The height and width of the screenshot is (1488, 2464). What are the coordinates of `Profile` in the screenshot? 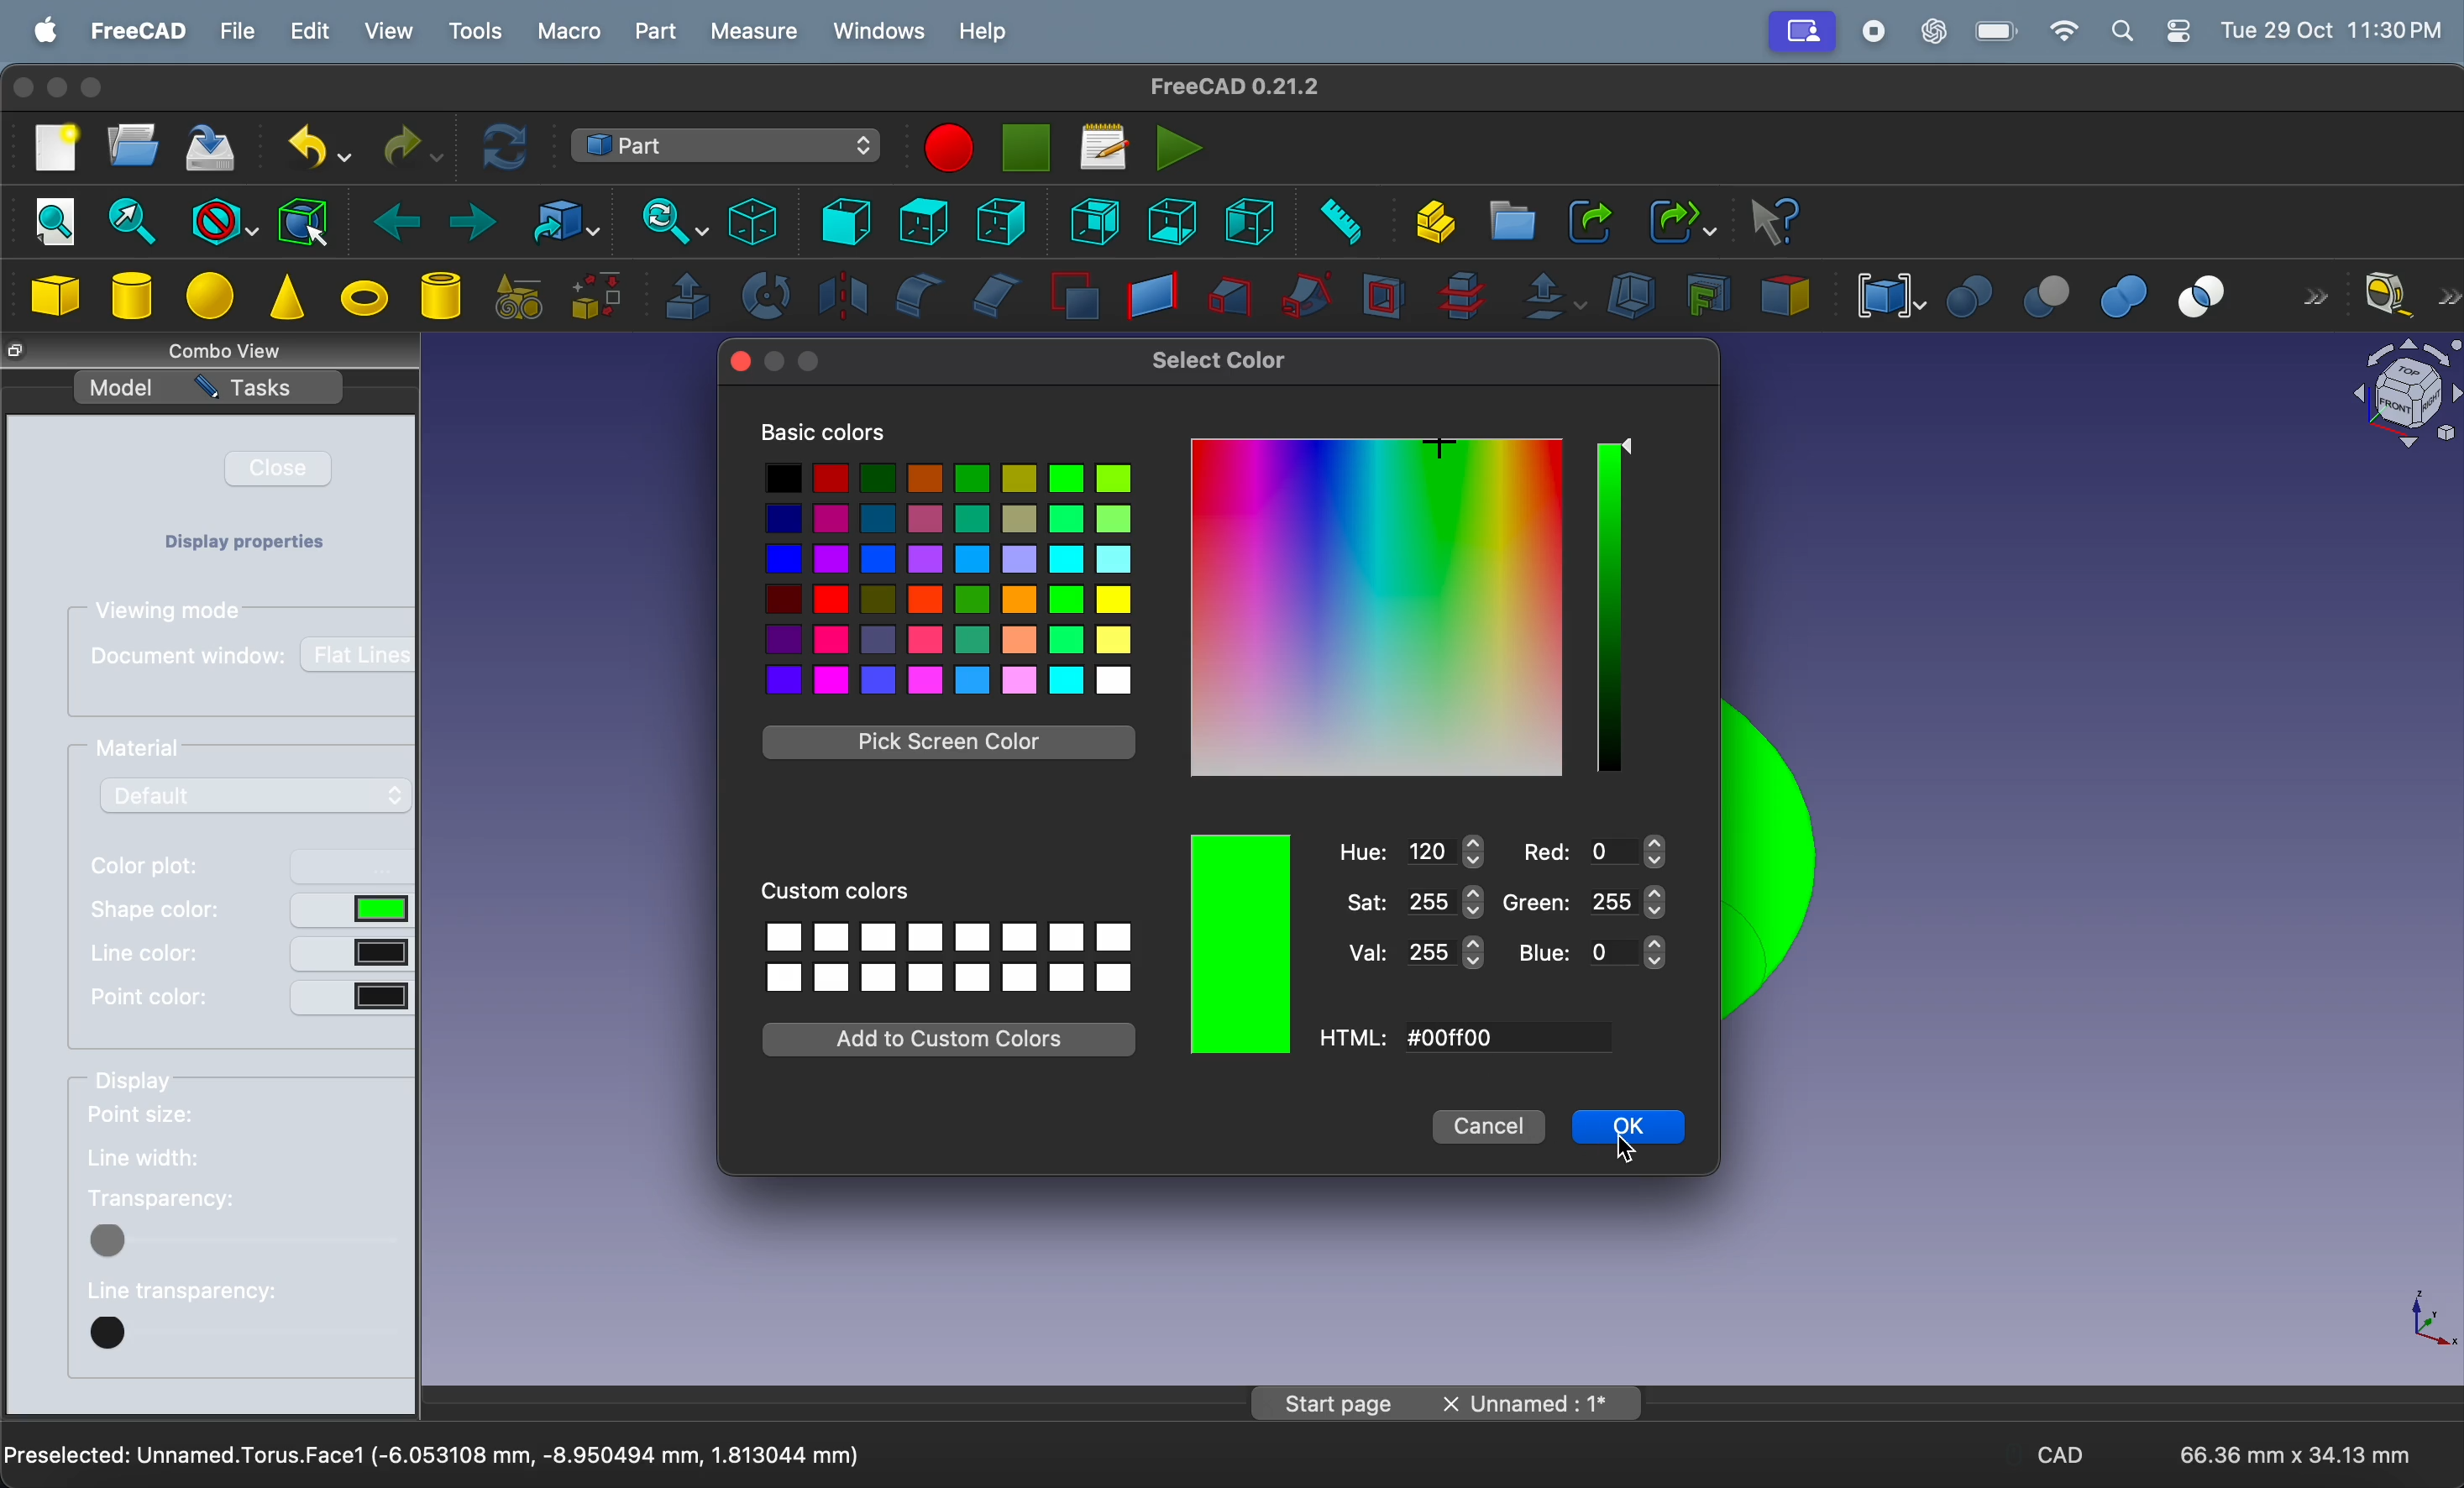 It's located at (1801, 30).